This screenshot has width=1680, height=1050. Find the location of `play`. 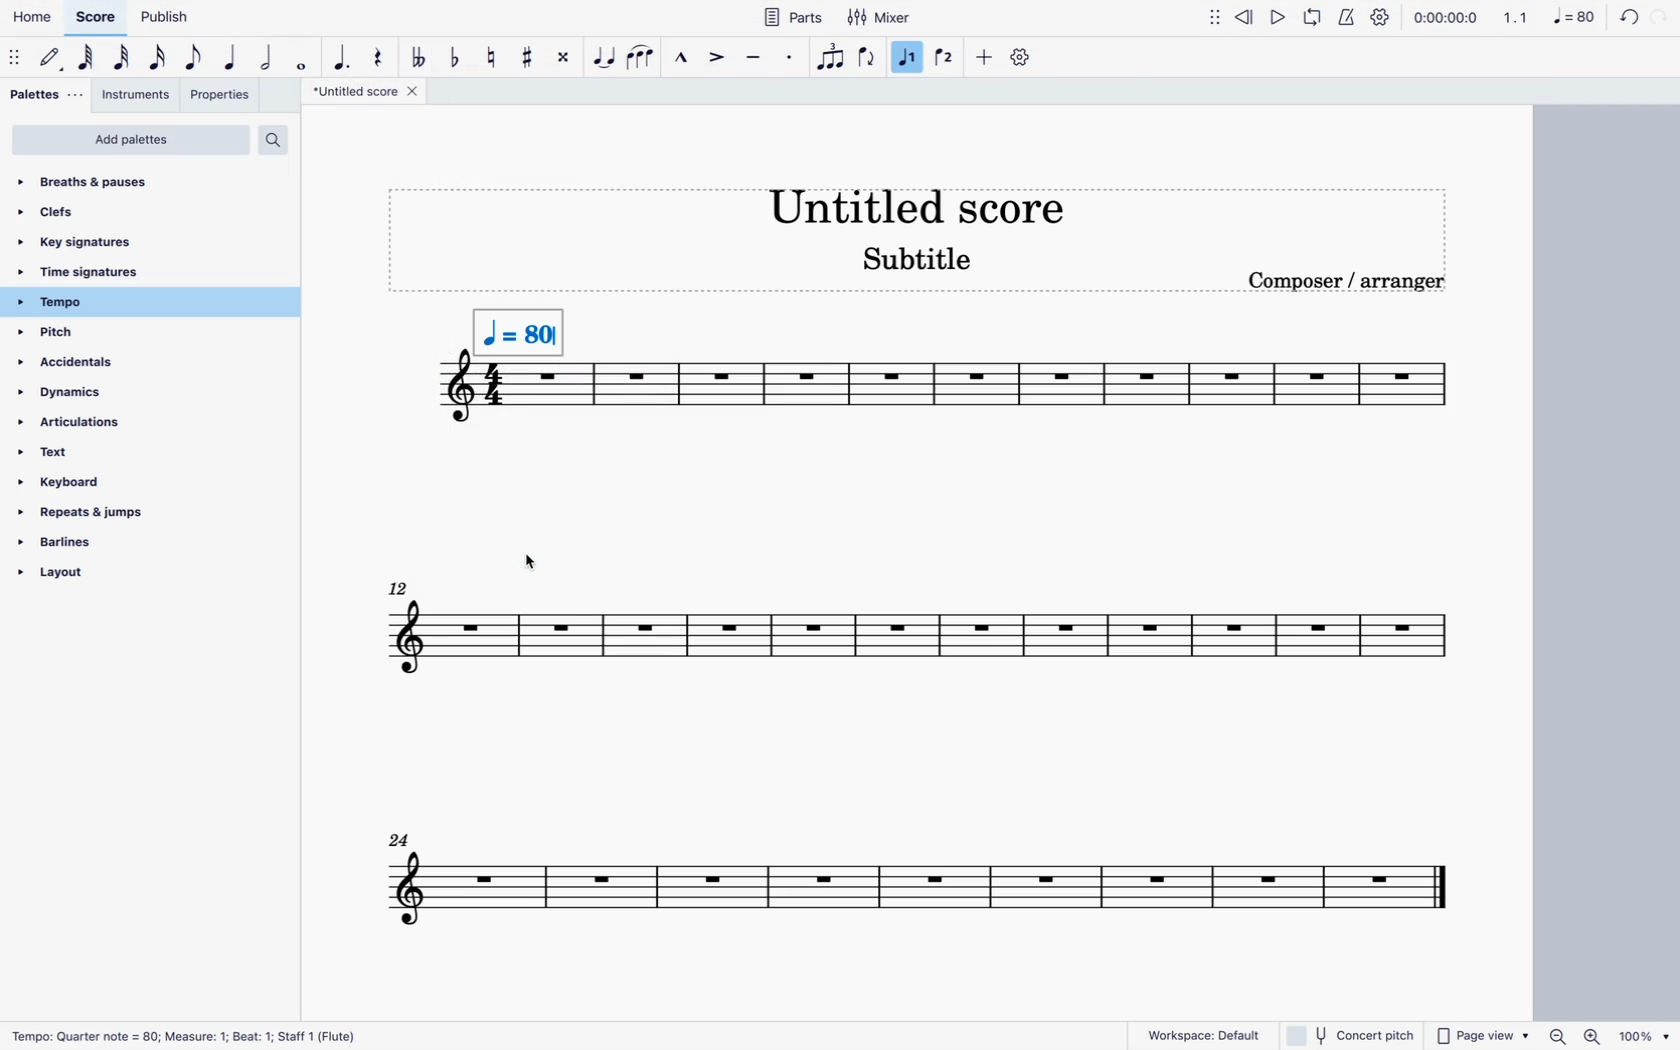

play is located at coordinates (1276, 17).